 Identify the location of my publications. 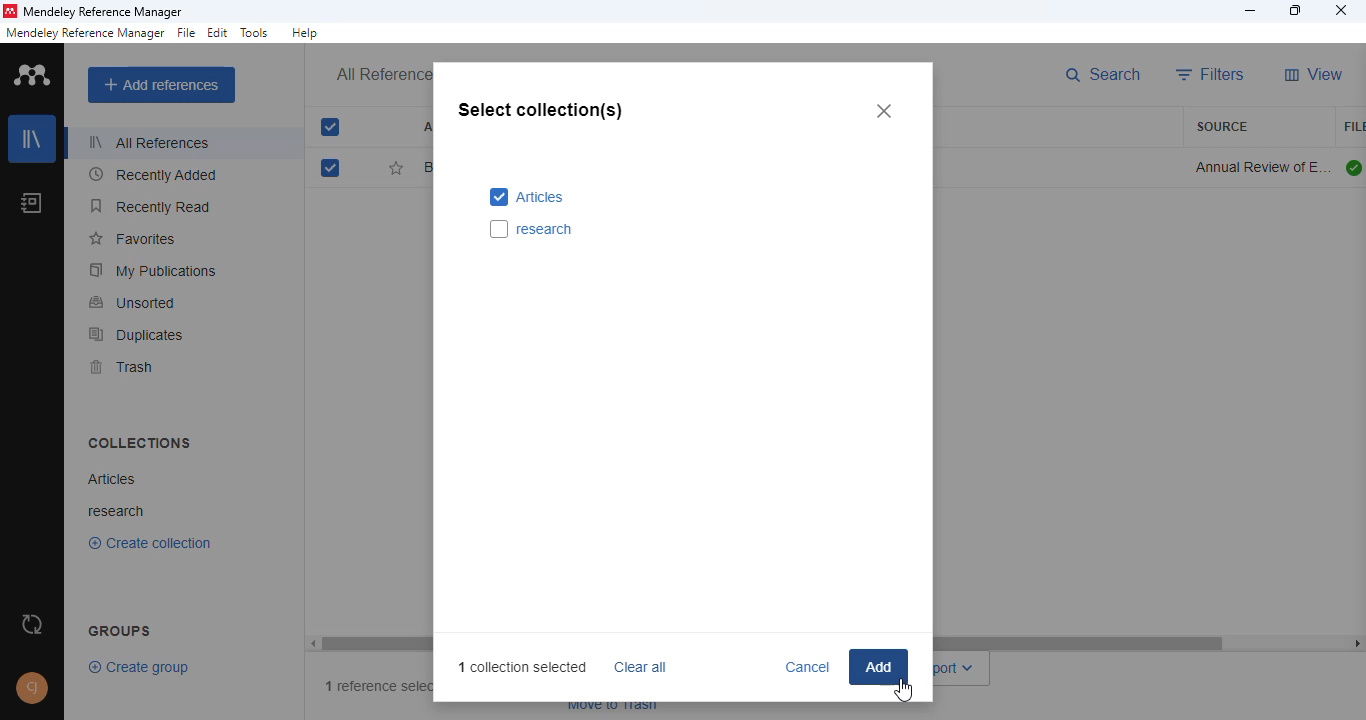
(153, 271).